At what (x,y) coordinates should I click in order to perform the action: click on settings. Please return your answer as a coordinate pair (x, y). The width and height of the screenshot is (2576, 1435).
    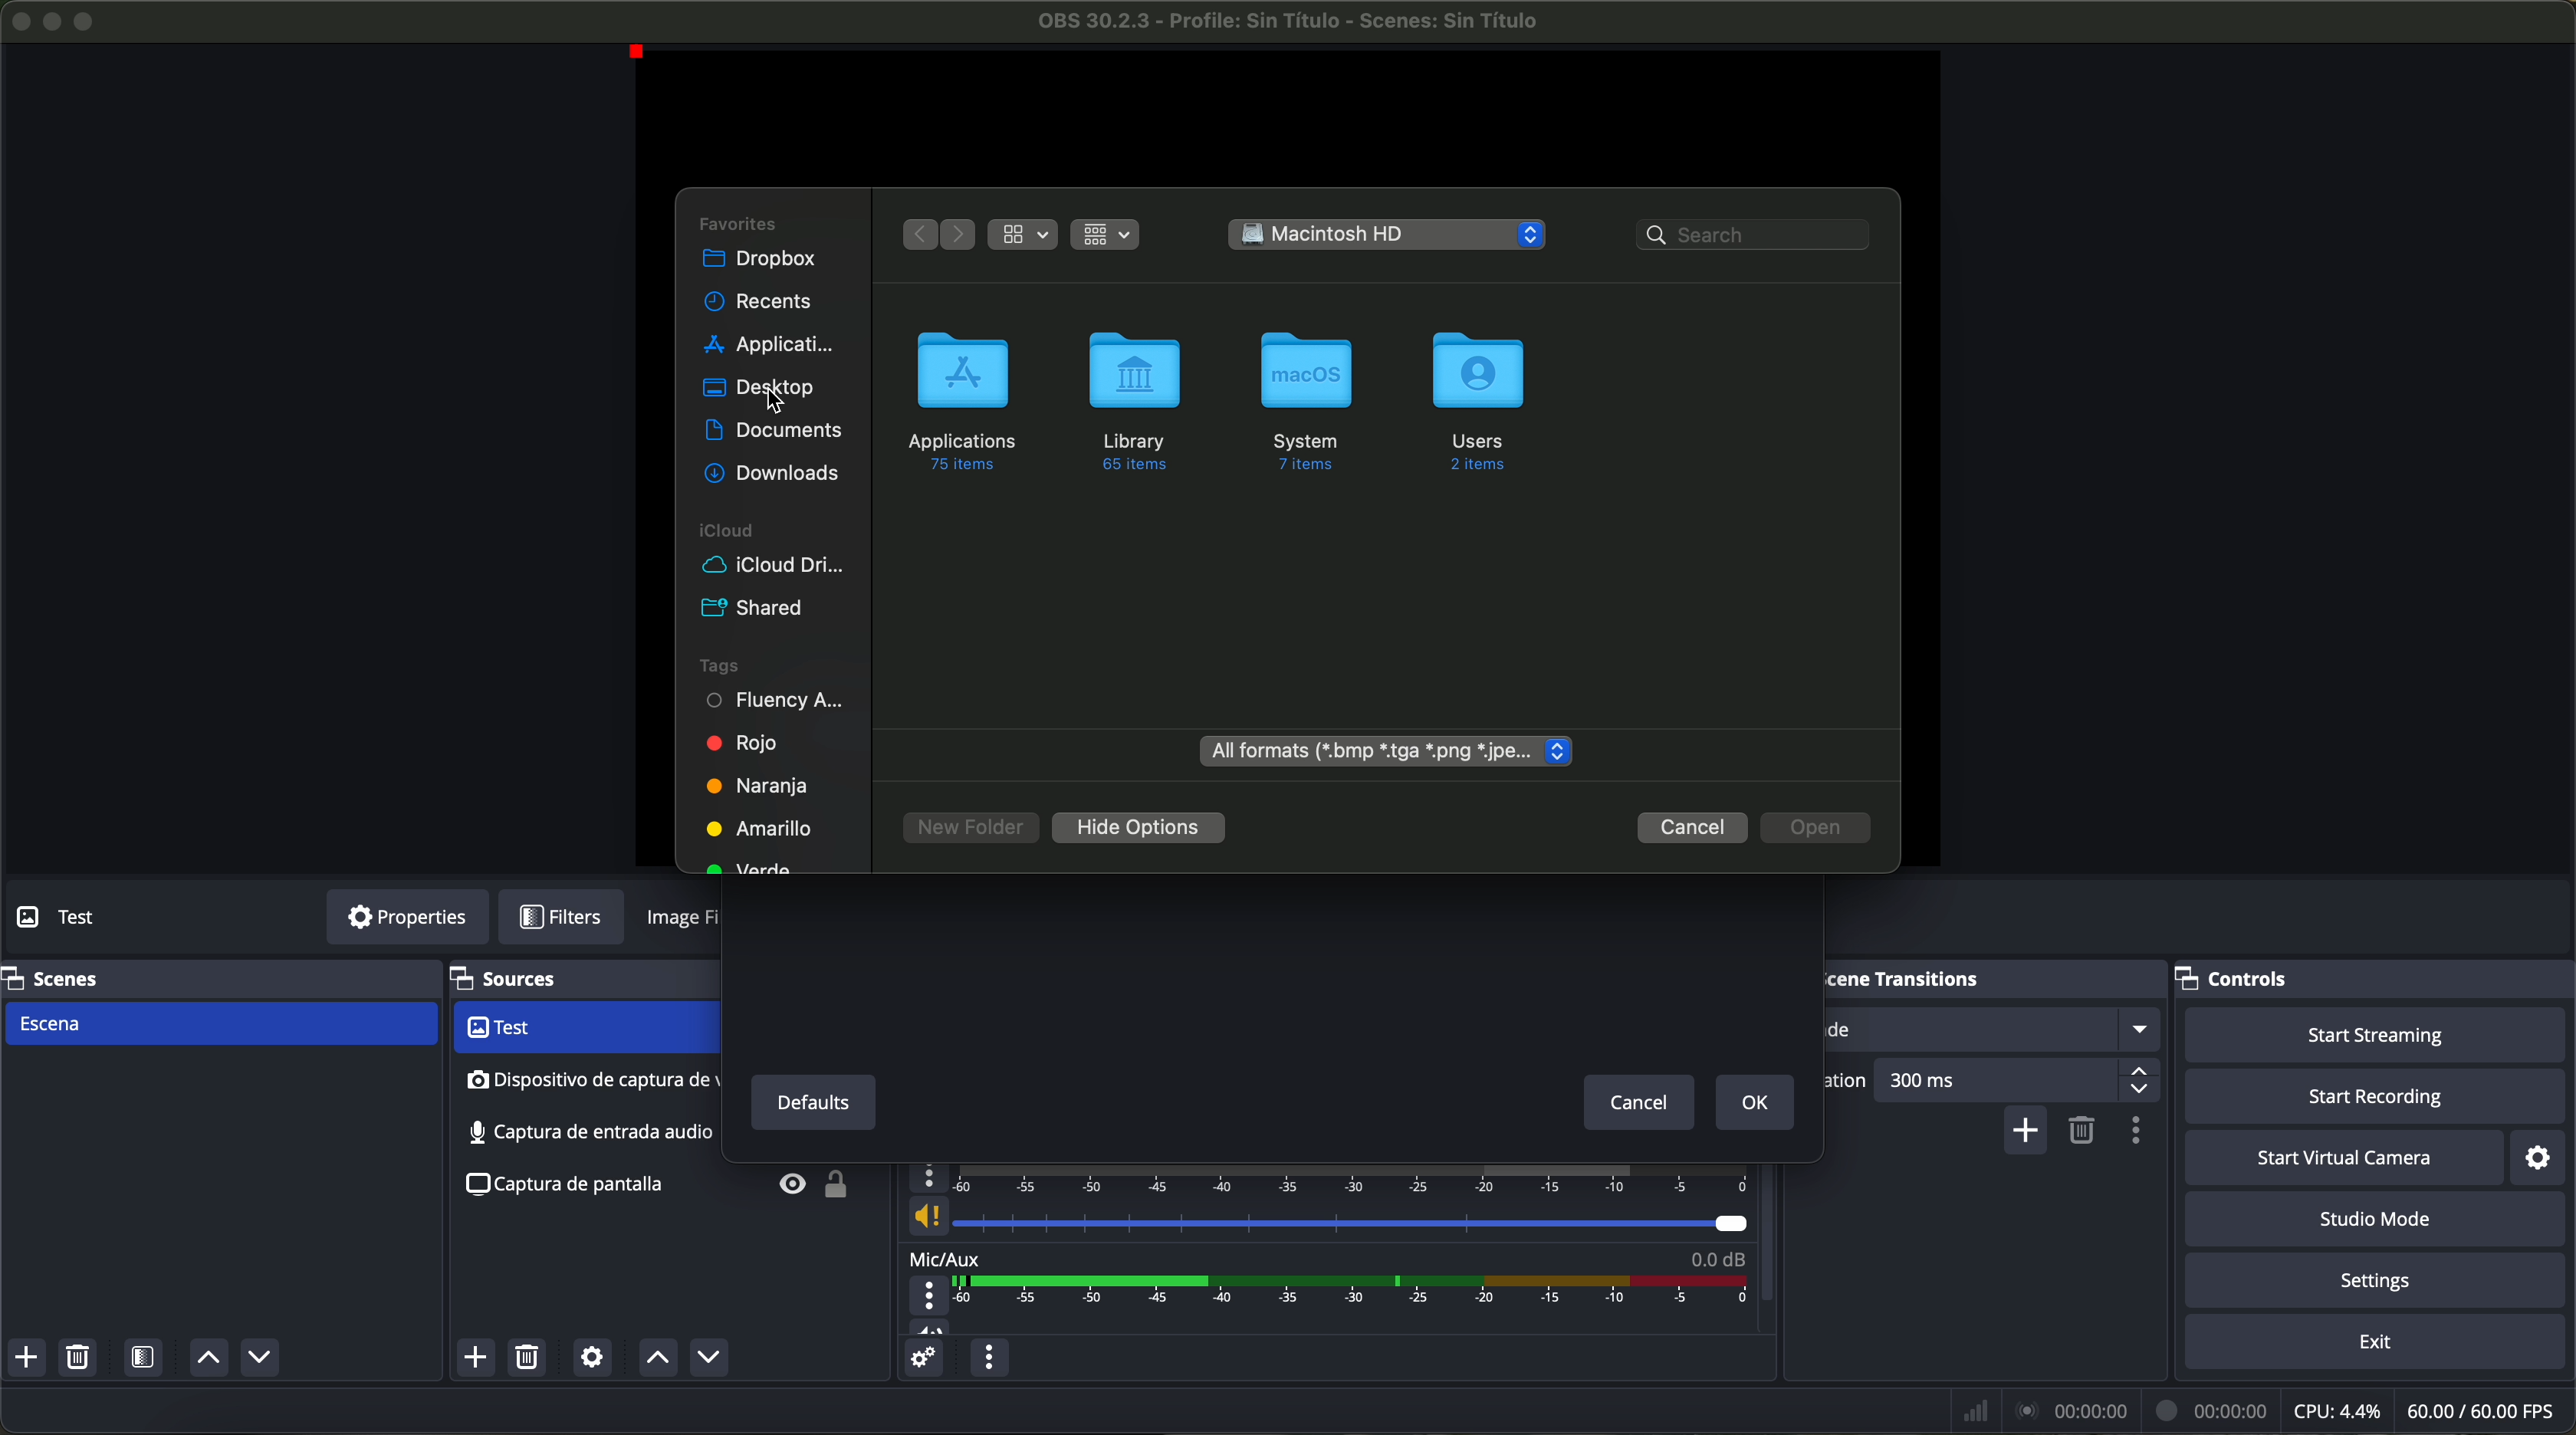
    Looking at the image, I should click on (2547, 1156).